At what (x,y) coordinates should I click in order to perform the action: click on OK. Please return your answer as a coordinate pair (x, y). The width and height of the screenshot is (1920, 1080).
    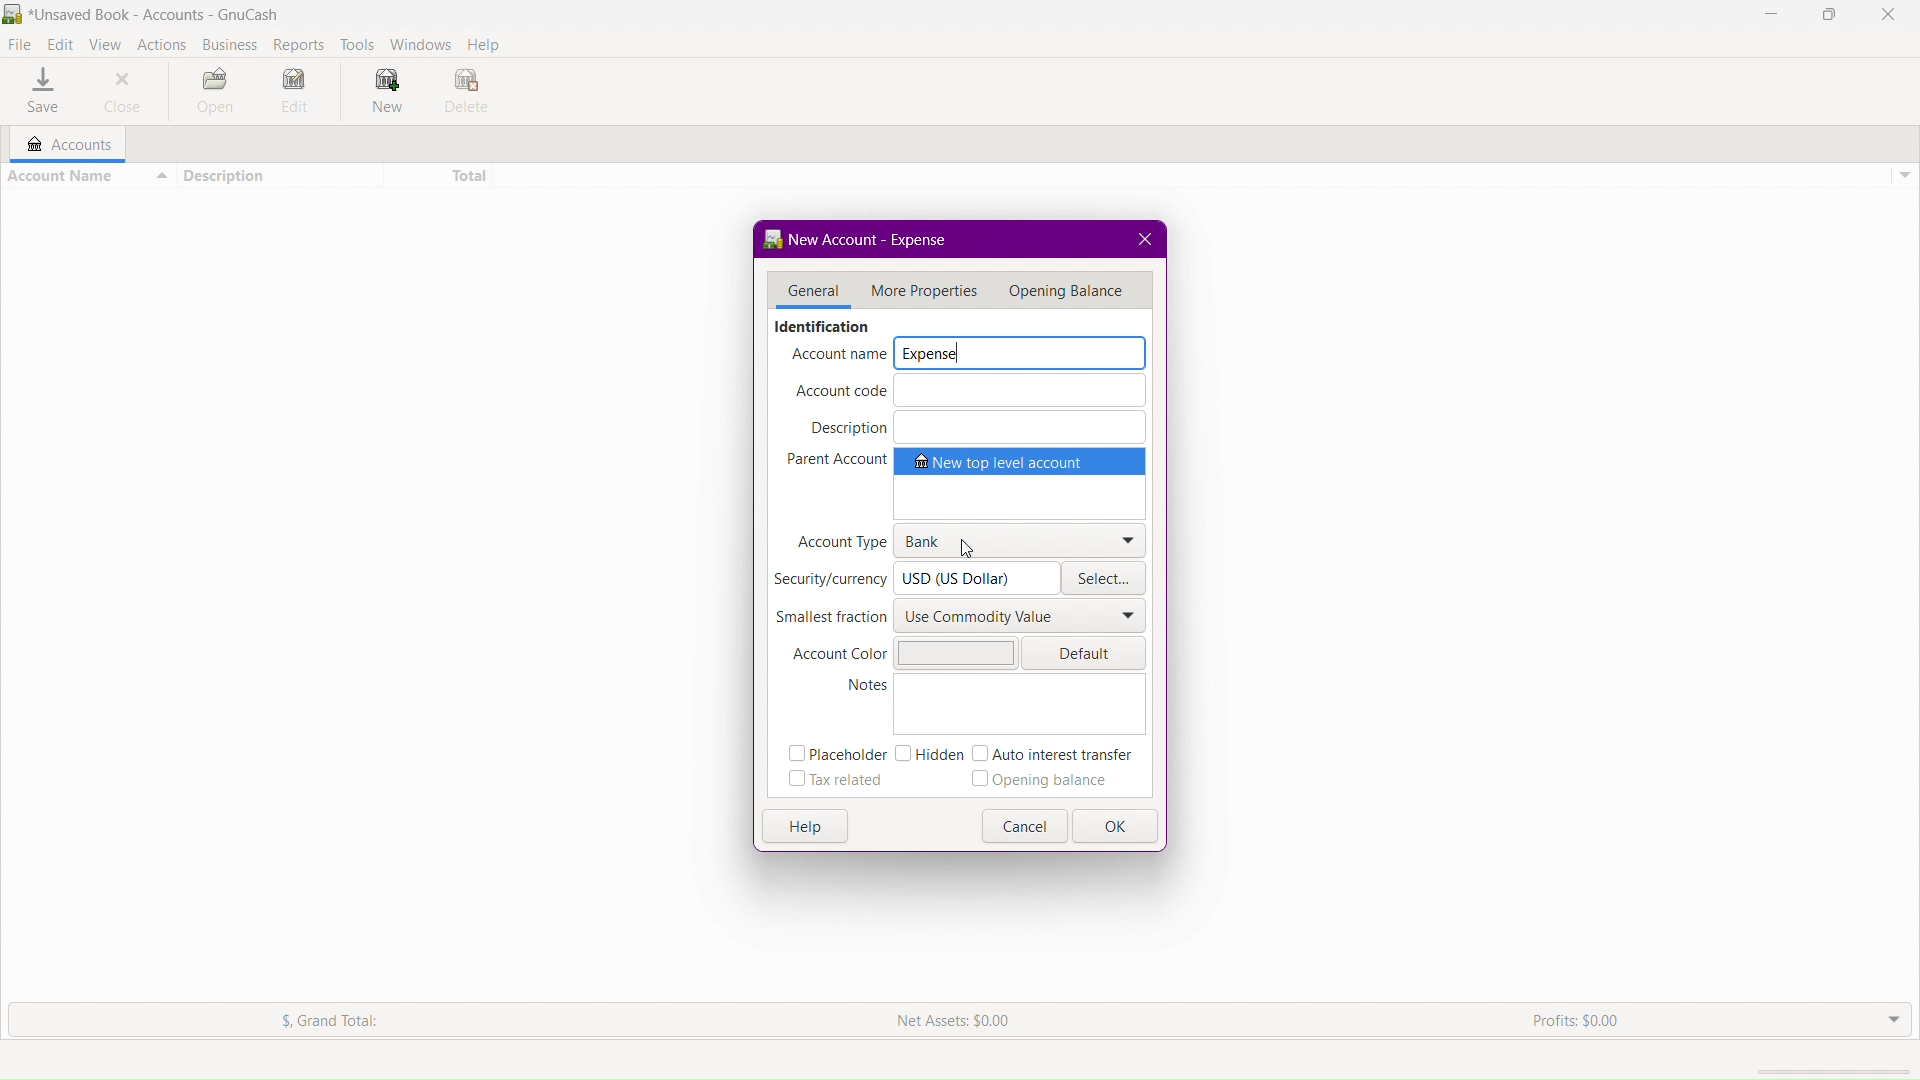
    Looking at the image, I should click on (1118, 828).